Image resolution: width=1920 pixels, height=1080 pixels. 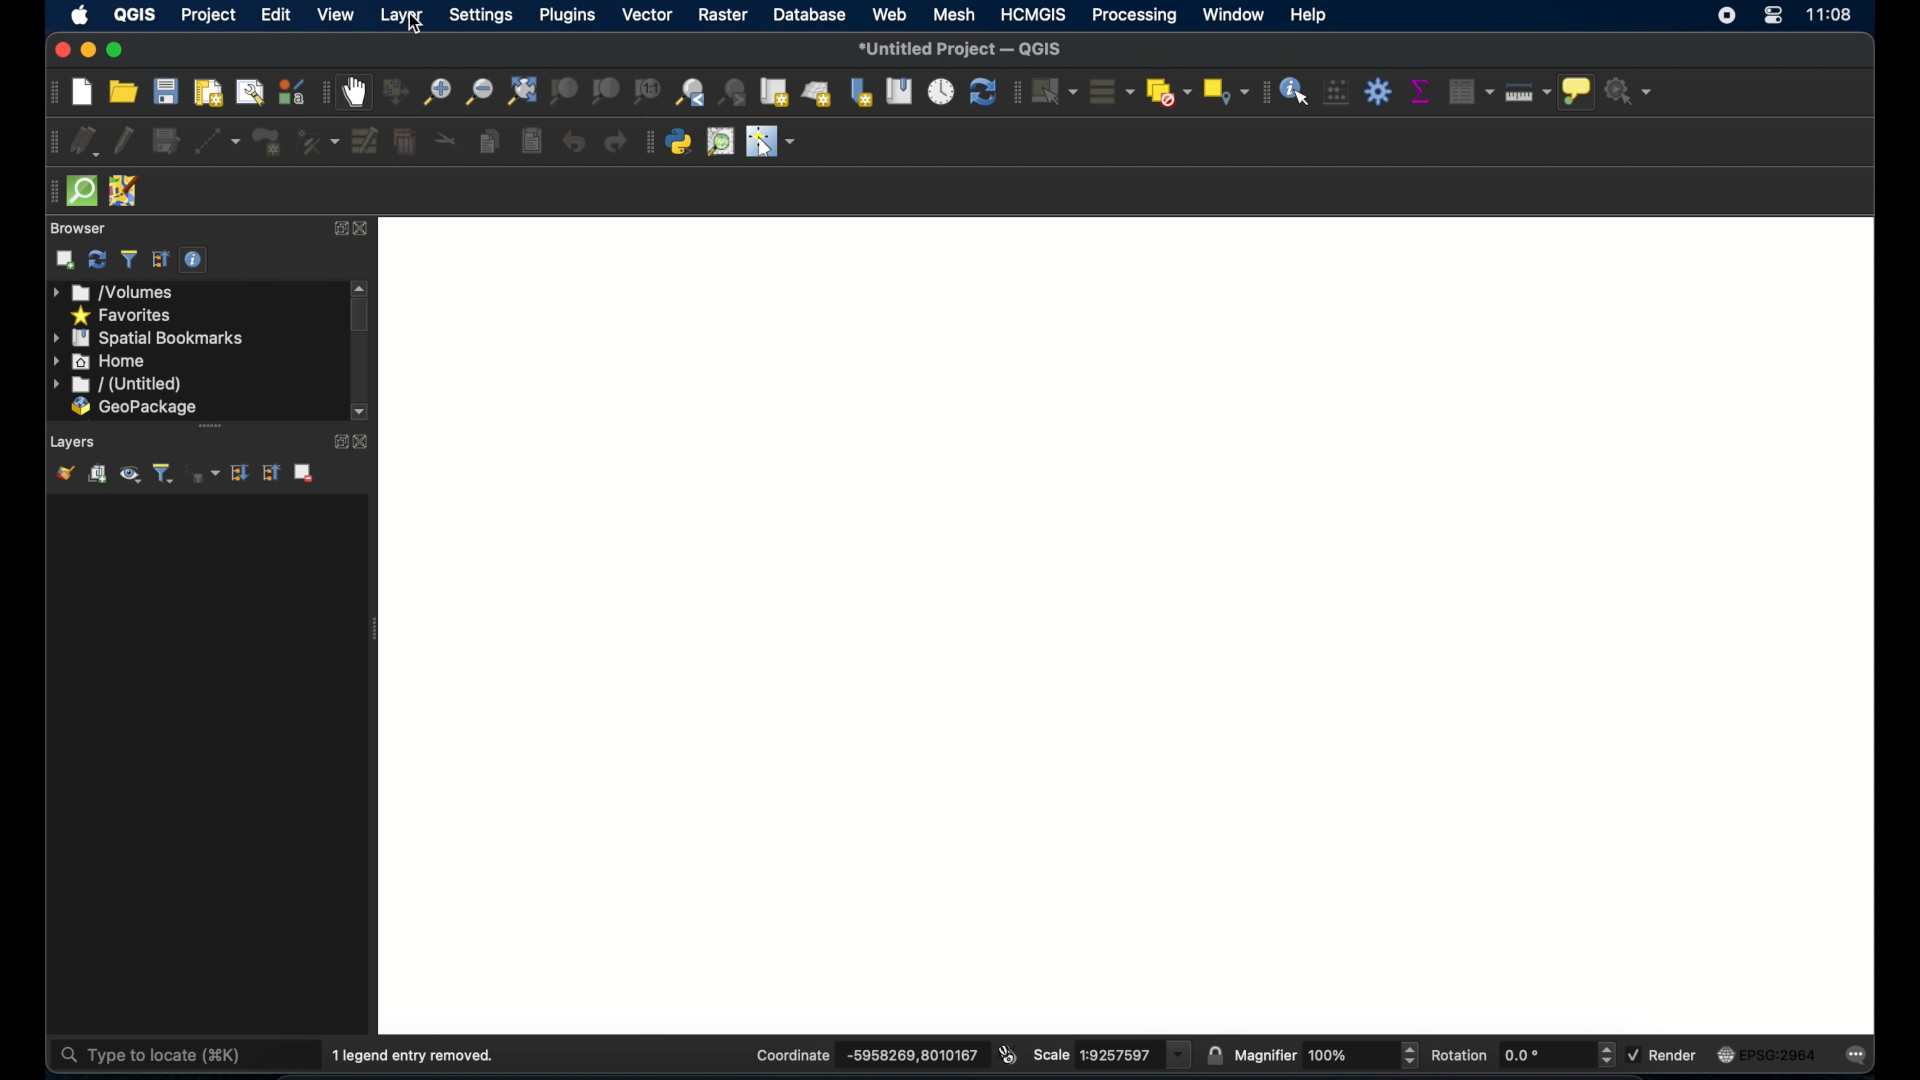 I want to click on Increase or decrease, so click(x=1605, y=1055).